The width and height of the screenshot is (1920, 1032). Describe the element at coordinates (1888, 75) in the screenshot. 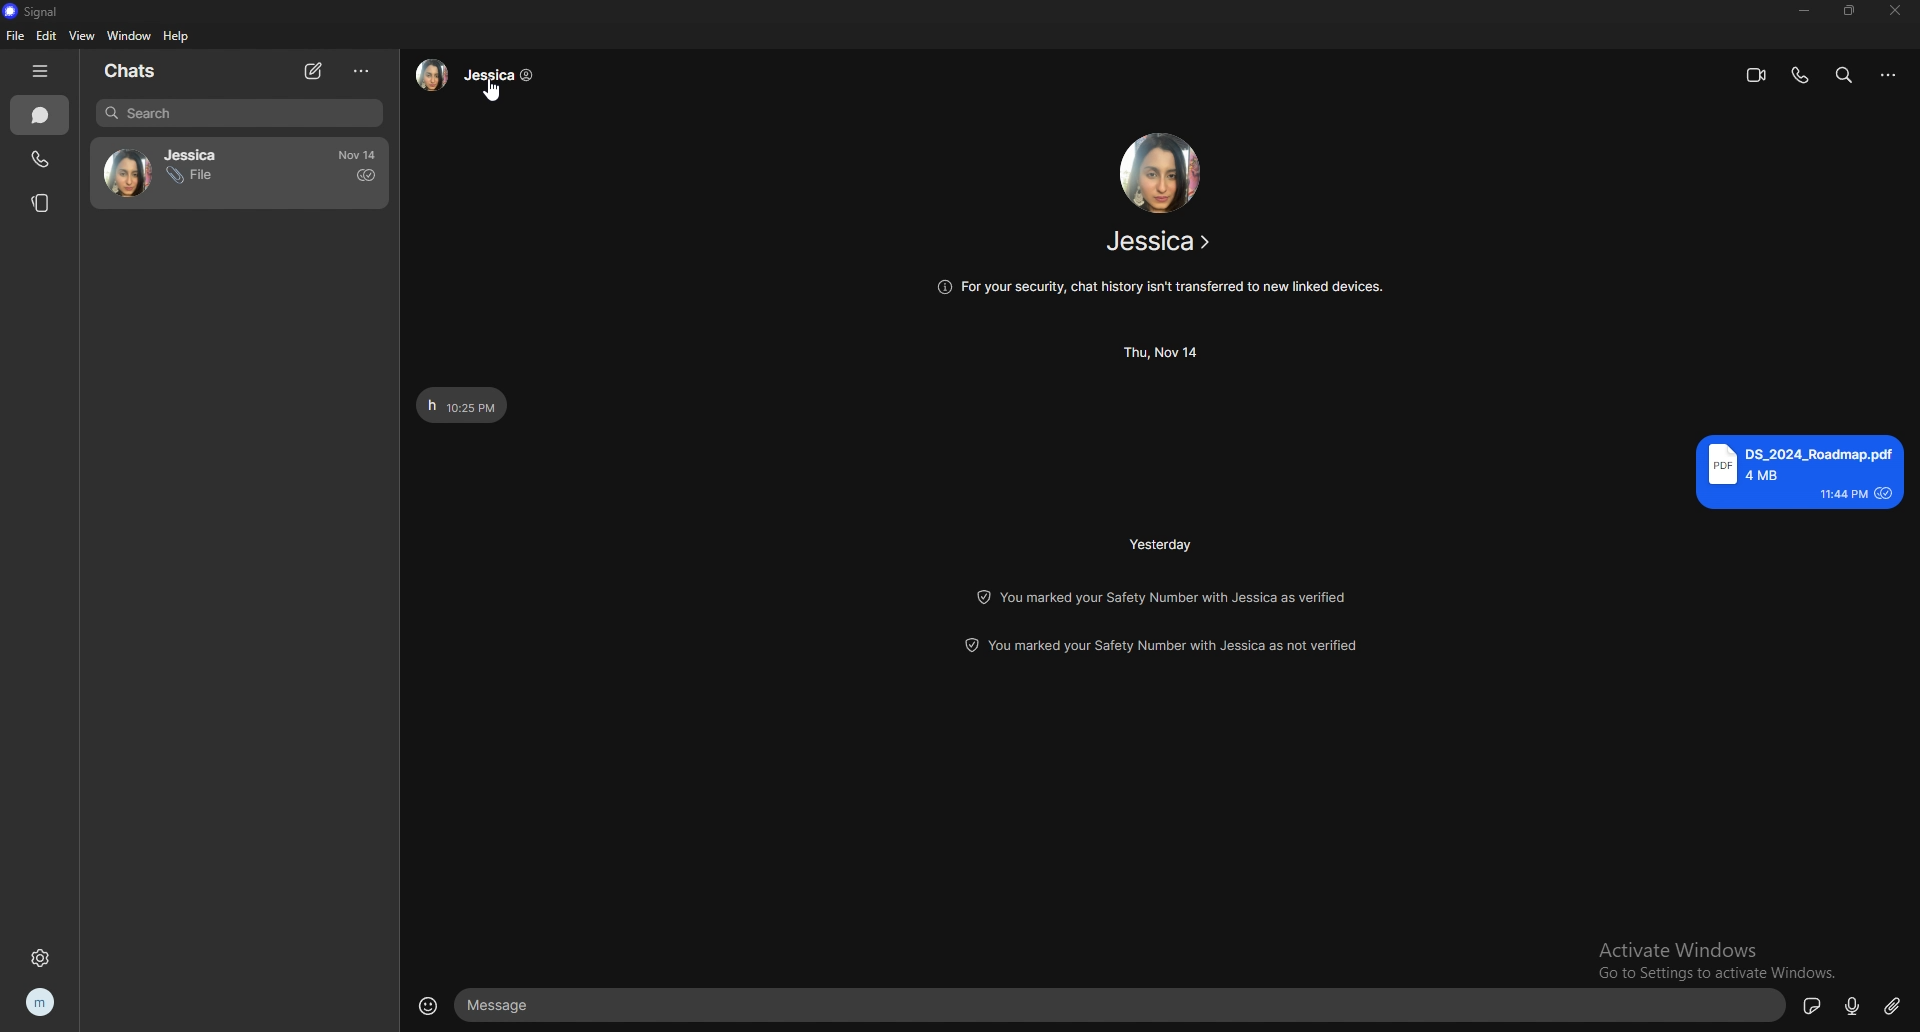

I see `info` at that location.